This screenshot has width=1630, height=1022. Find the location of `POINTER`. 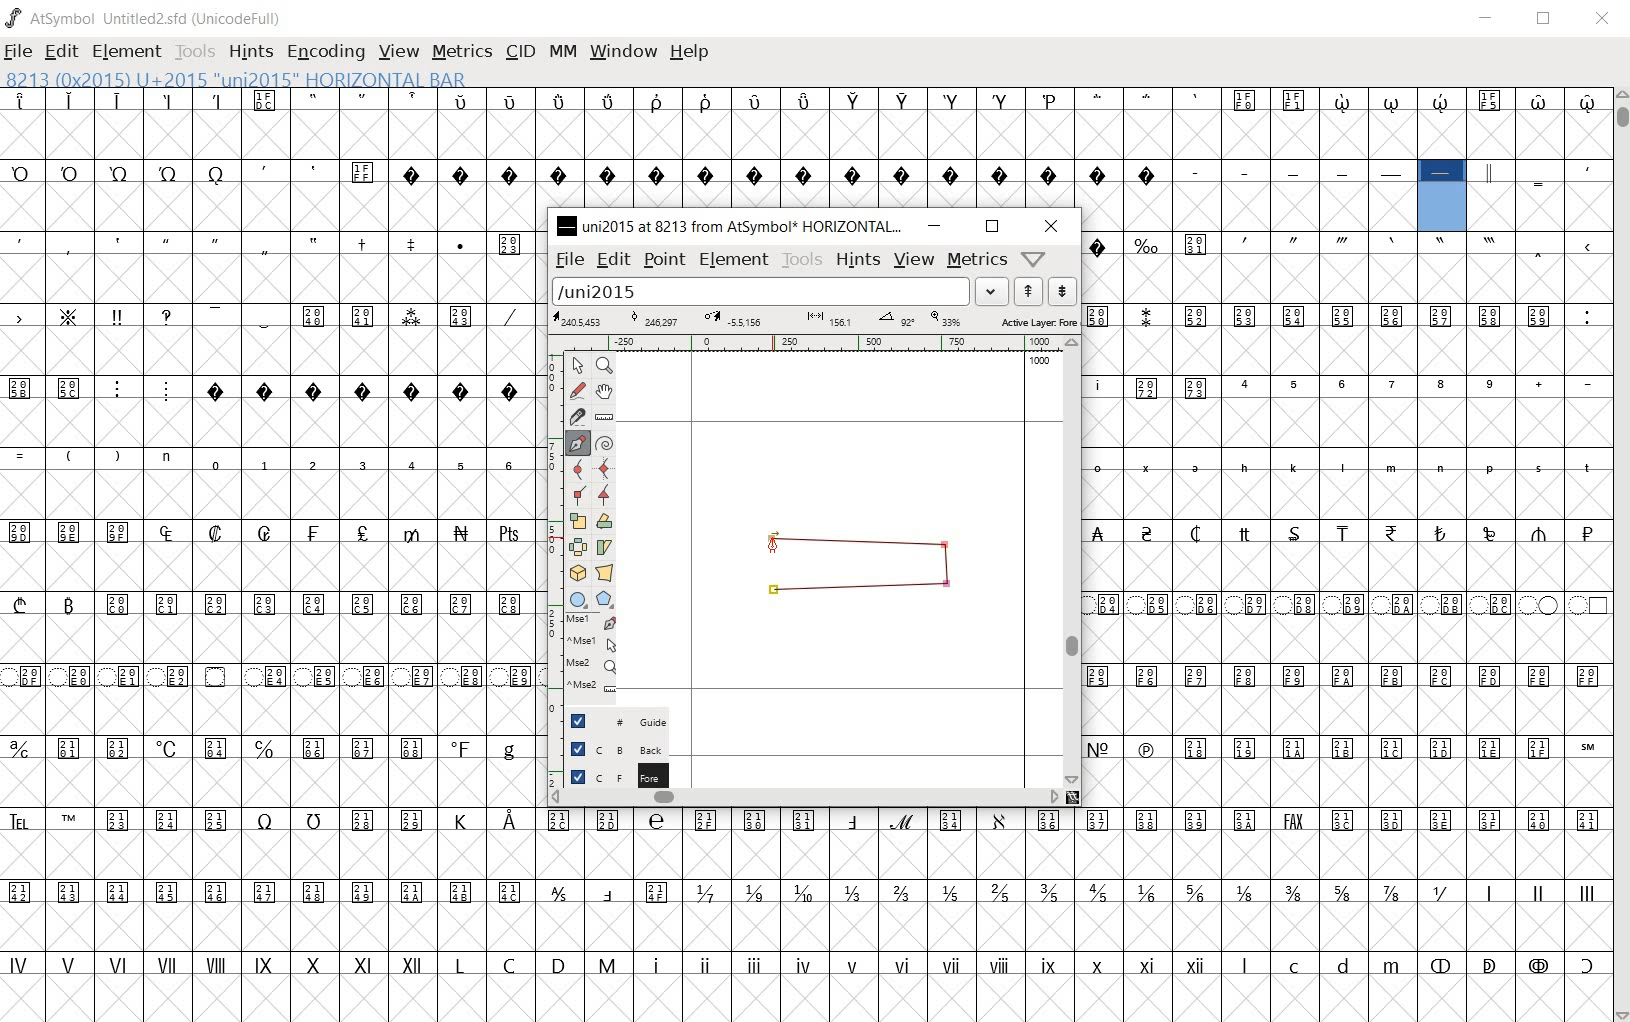

POINTER is located at coordinates (579, 367).